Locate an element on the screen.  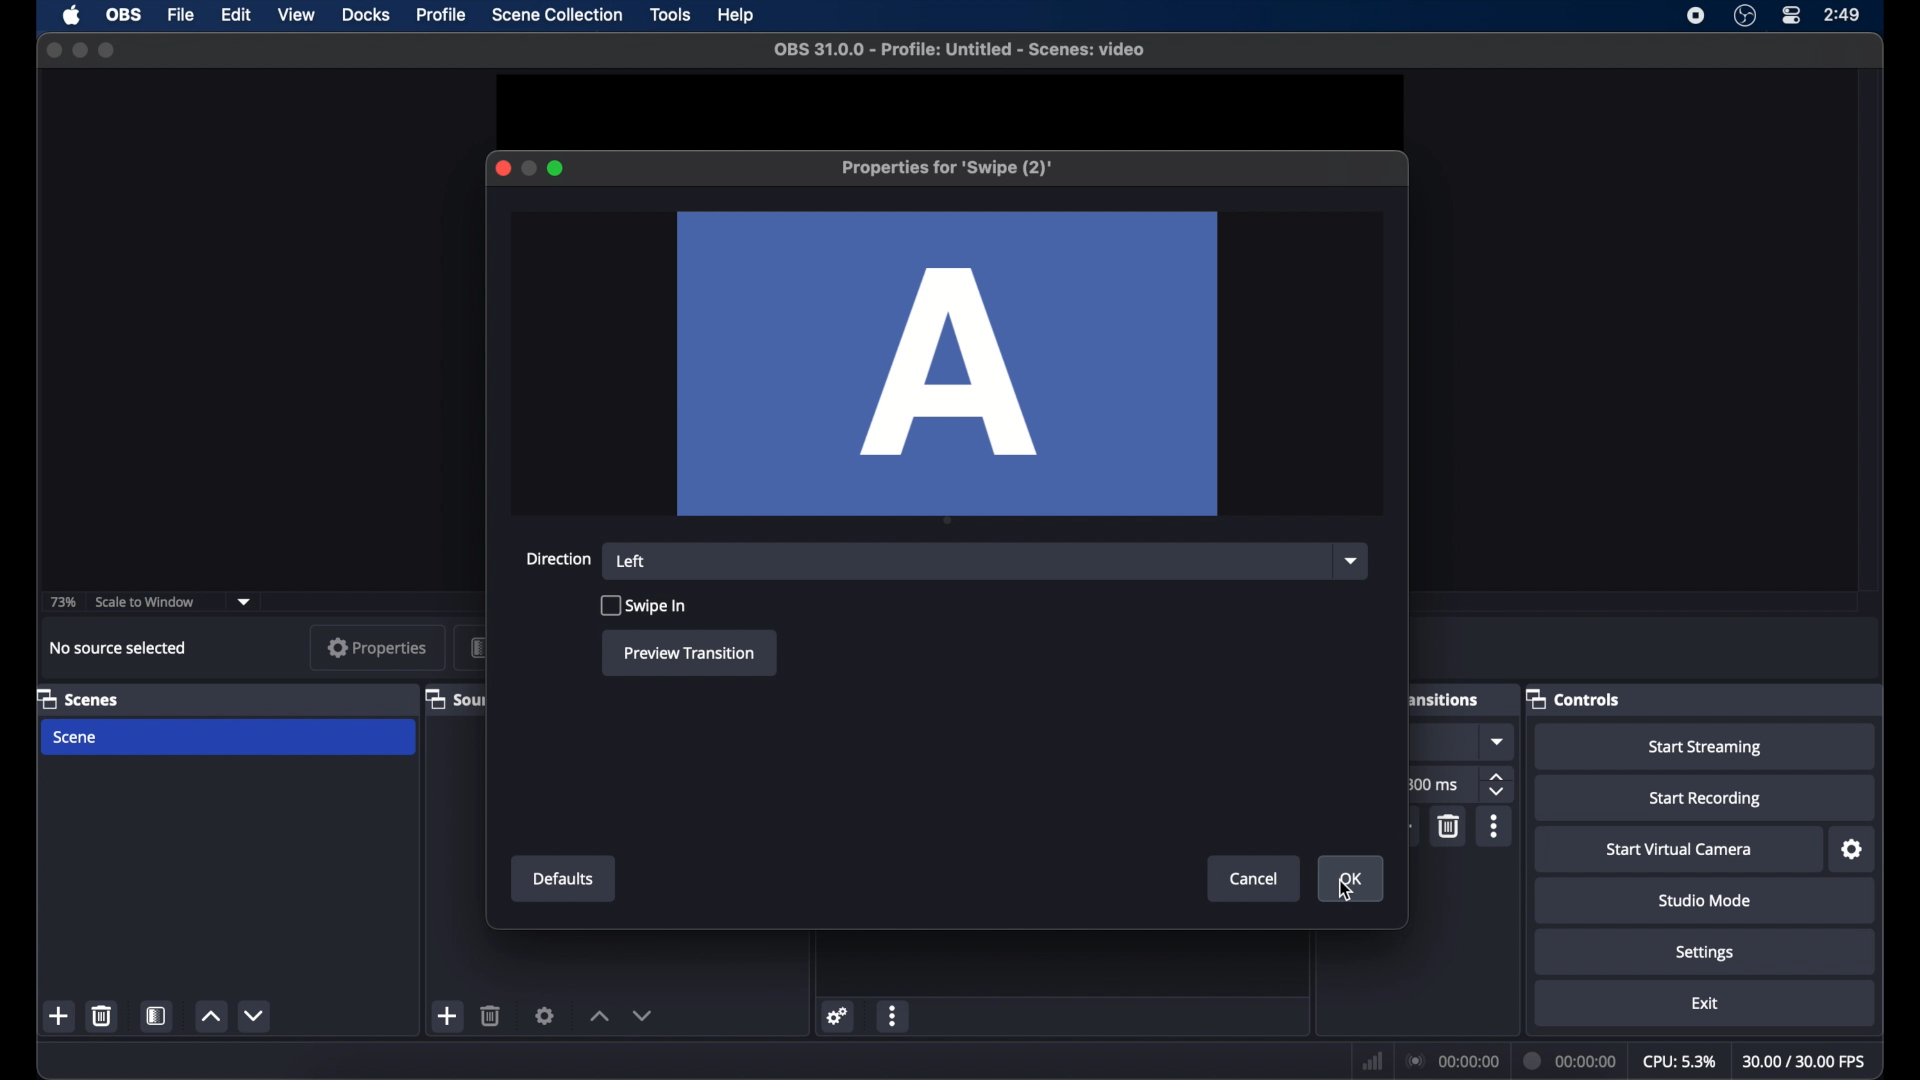
add is located at coordinates (60, 1018).